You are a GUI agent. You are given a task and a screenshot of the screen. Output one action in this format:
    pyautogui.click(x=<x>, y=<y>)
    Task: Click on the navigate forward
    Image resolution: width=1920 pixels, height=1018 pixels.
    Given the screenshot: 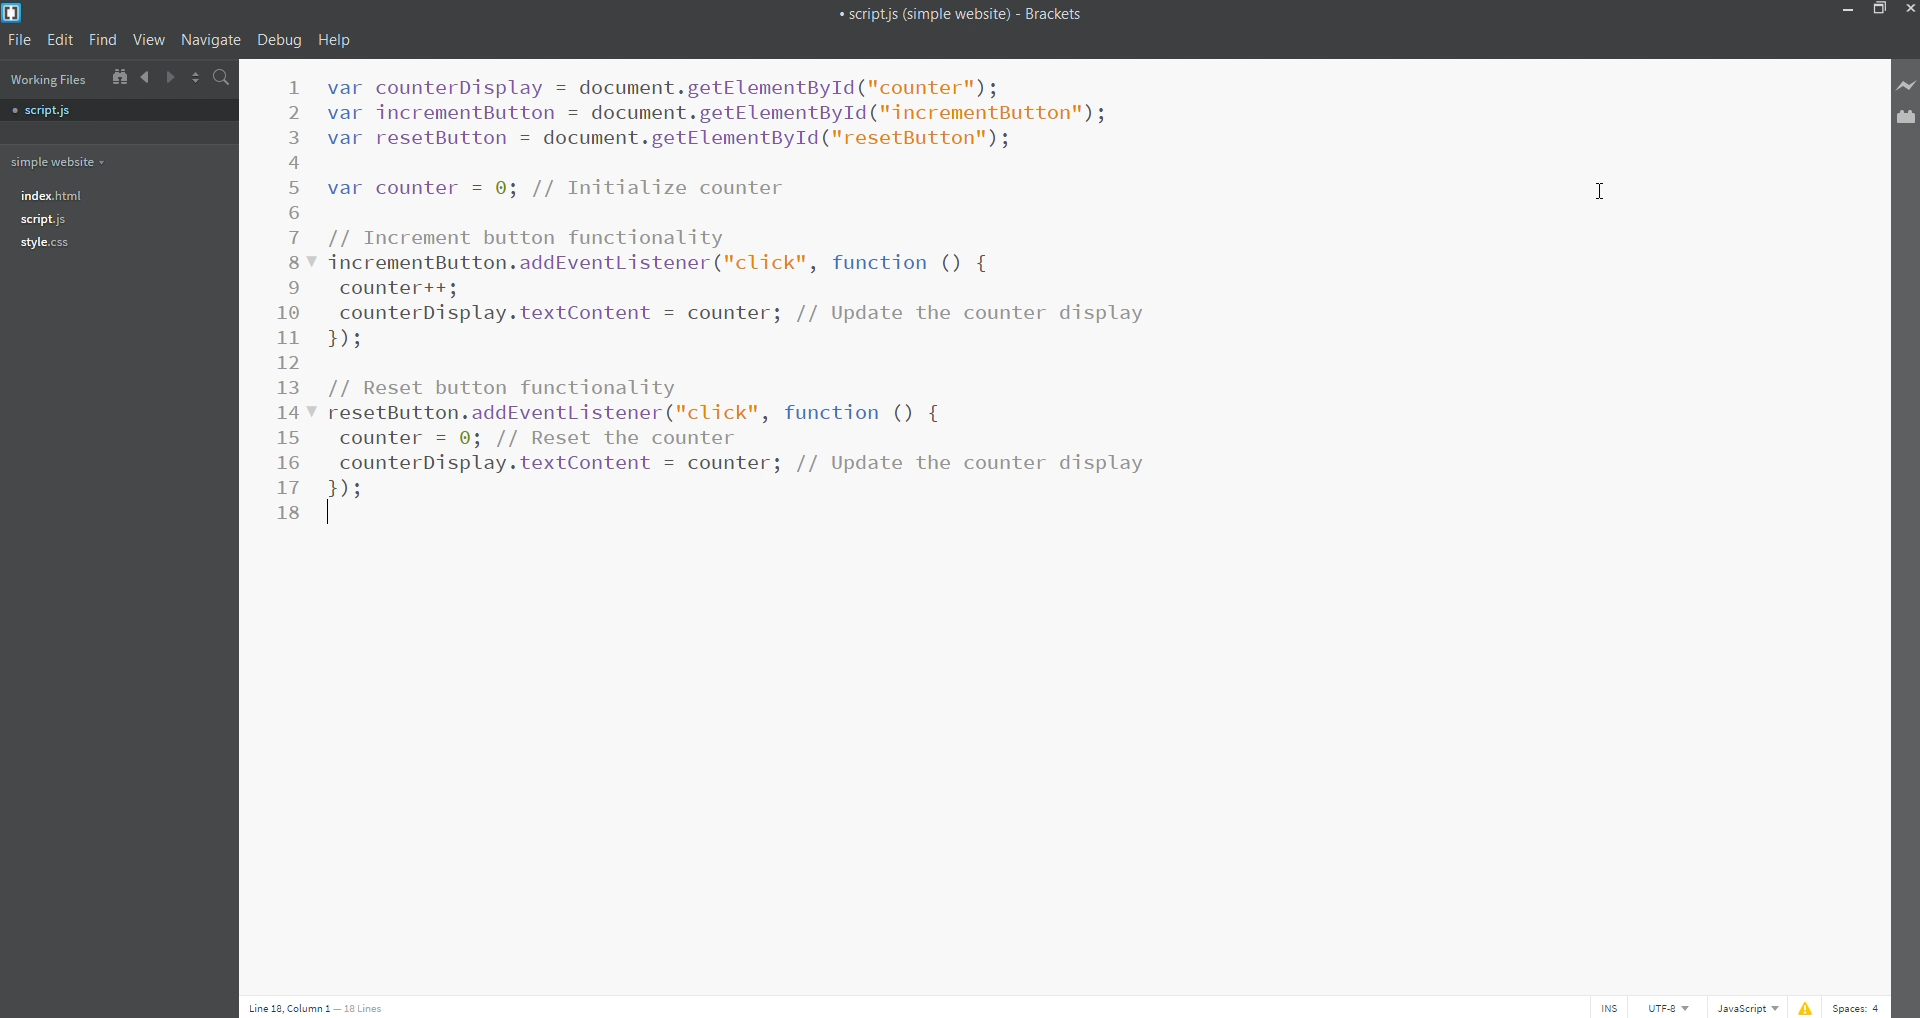 What is the action you would take?
    pyautogui.click(x=172, y=78)
    